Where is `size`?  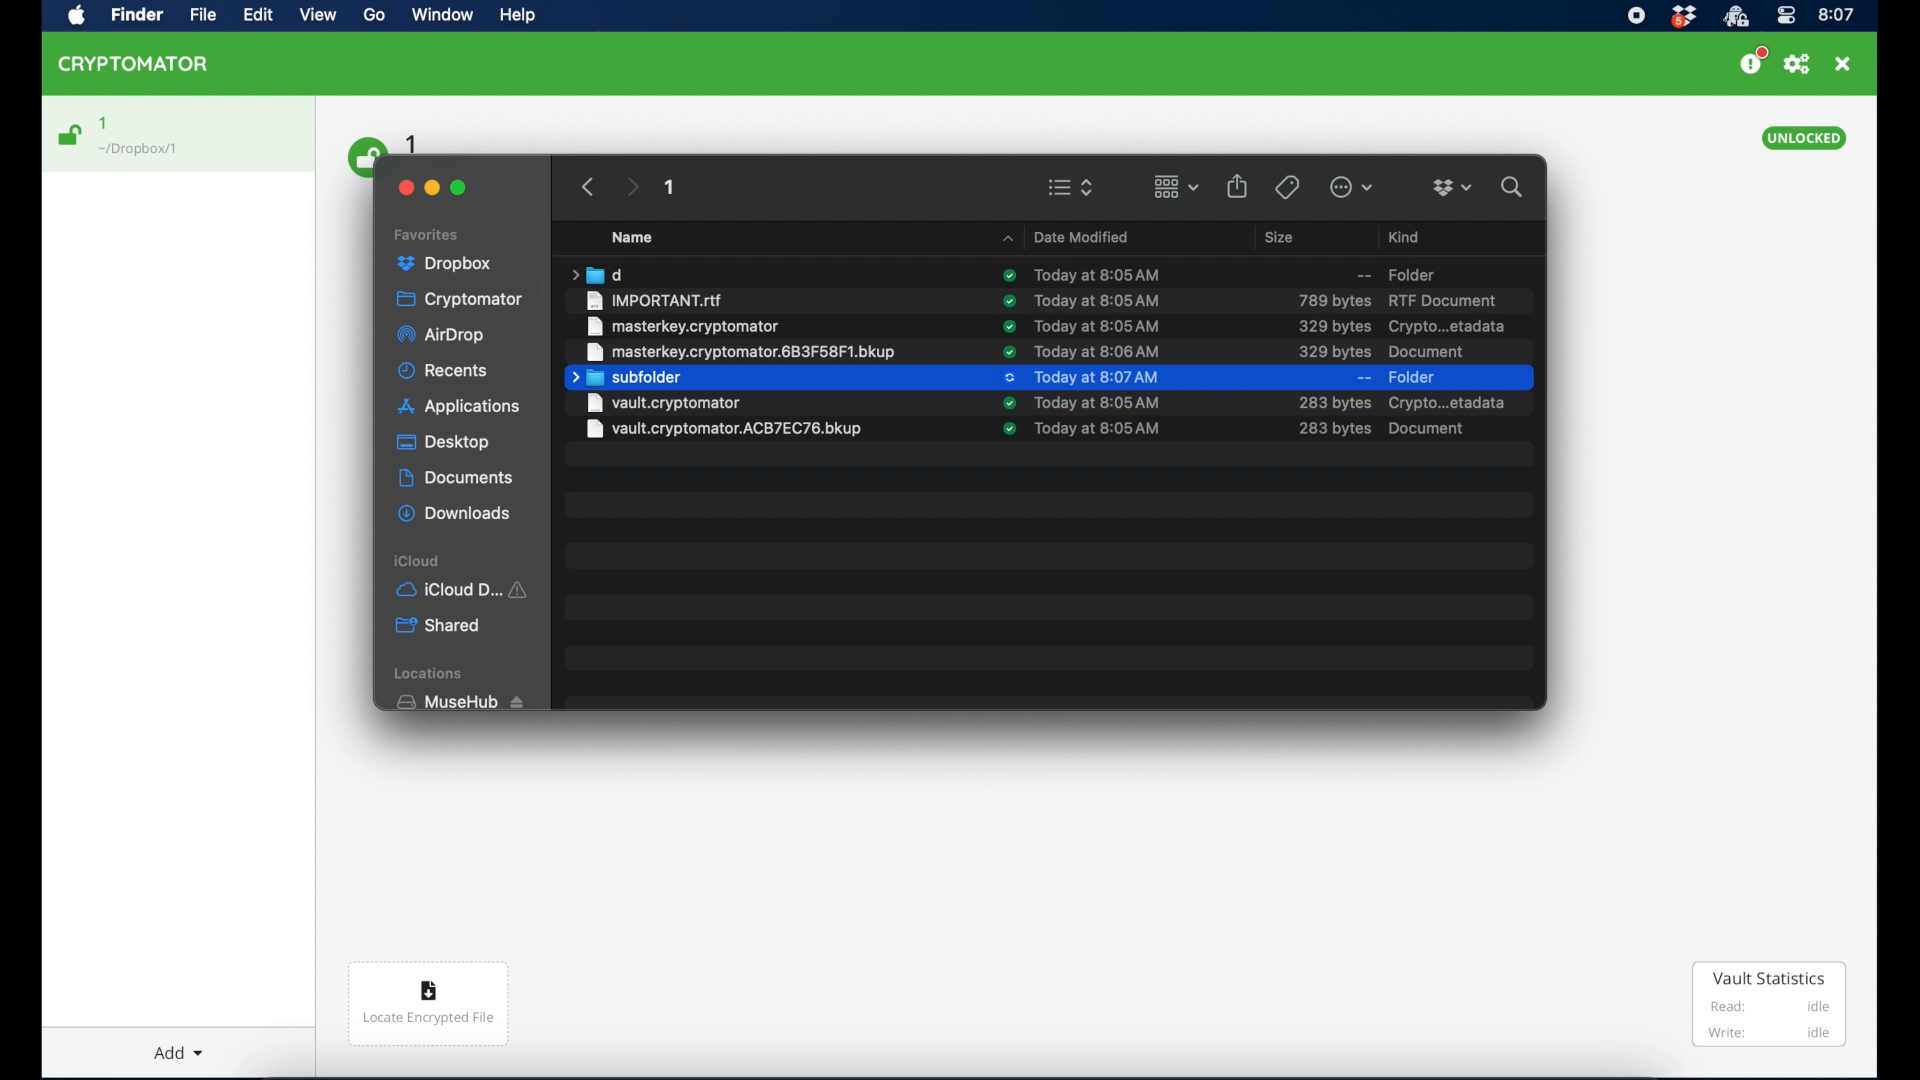
size is located at coordinates (1333, 326).